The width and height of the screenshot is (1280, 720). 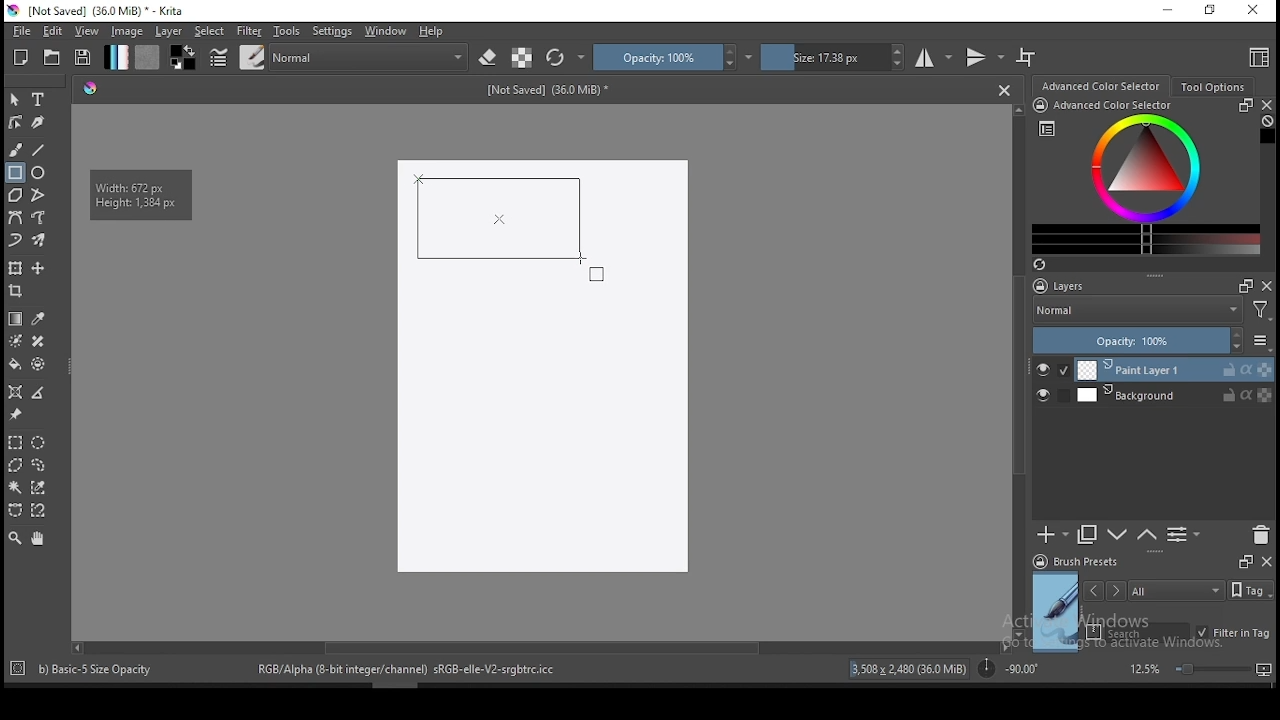 What do you see at coordinates (170, 31) in the screenshot?
I see `layer` at bounding box center [170, 31].